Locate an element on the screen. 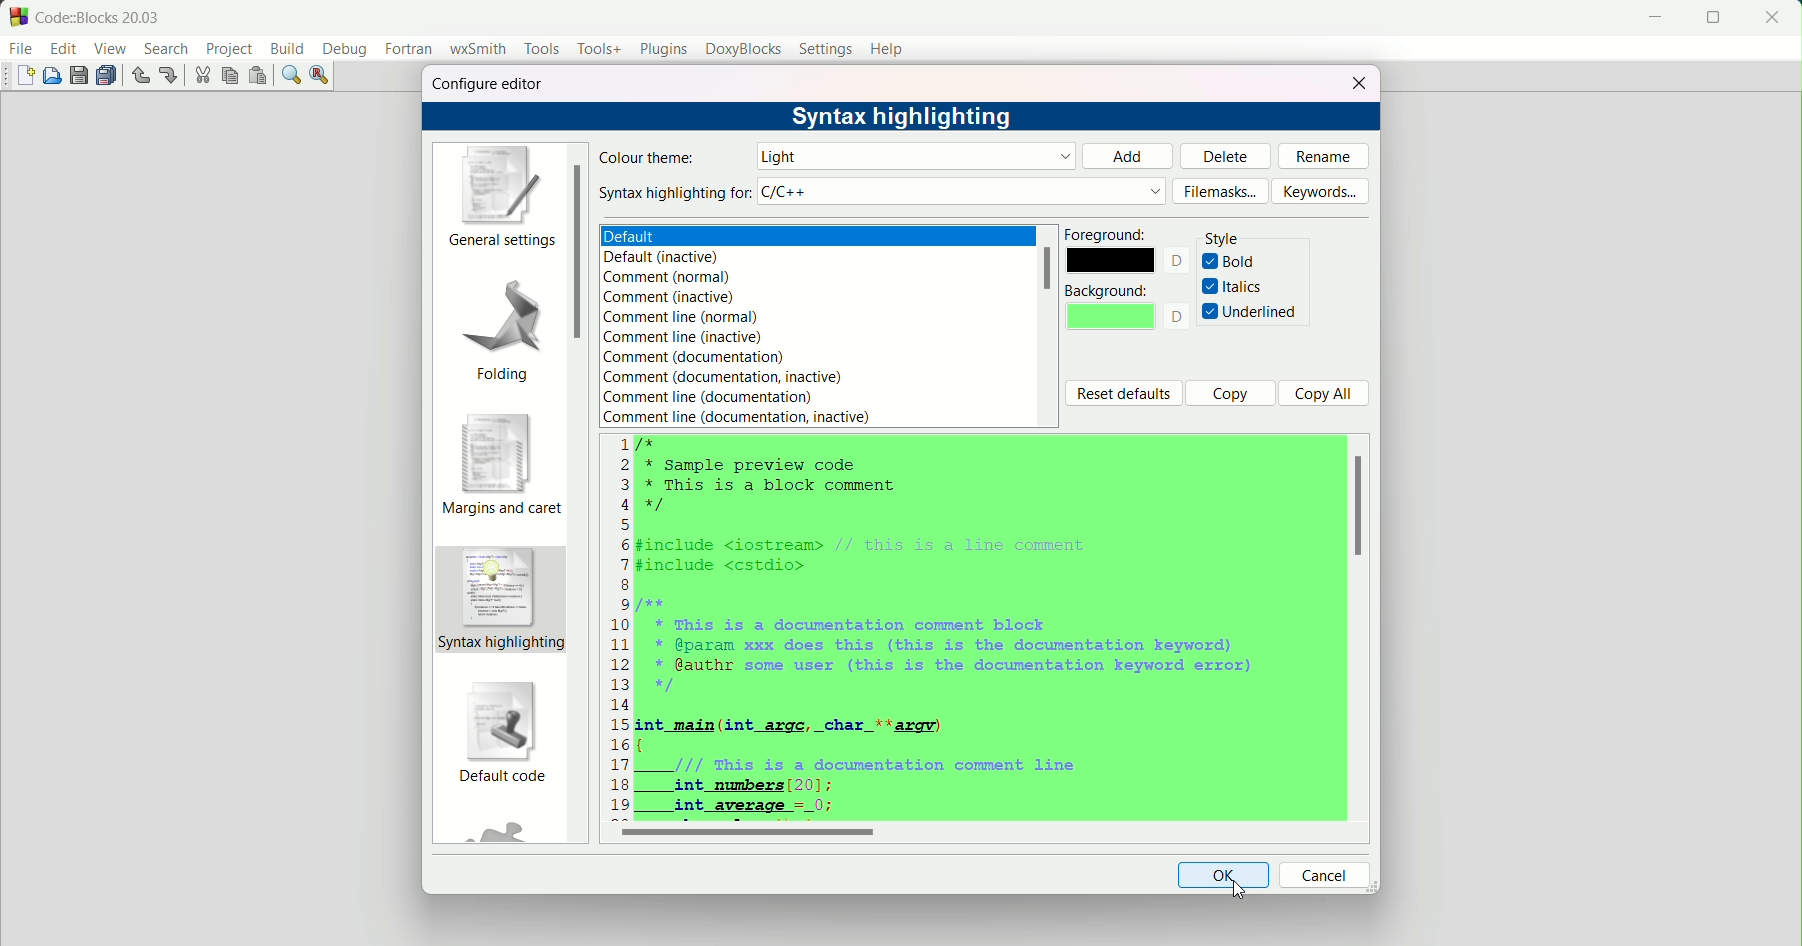 This screenshot has height=946, width=1802. default is located at coordinates (917, 181).